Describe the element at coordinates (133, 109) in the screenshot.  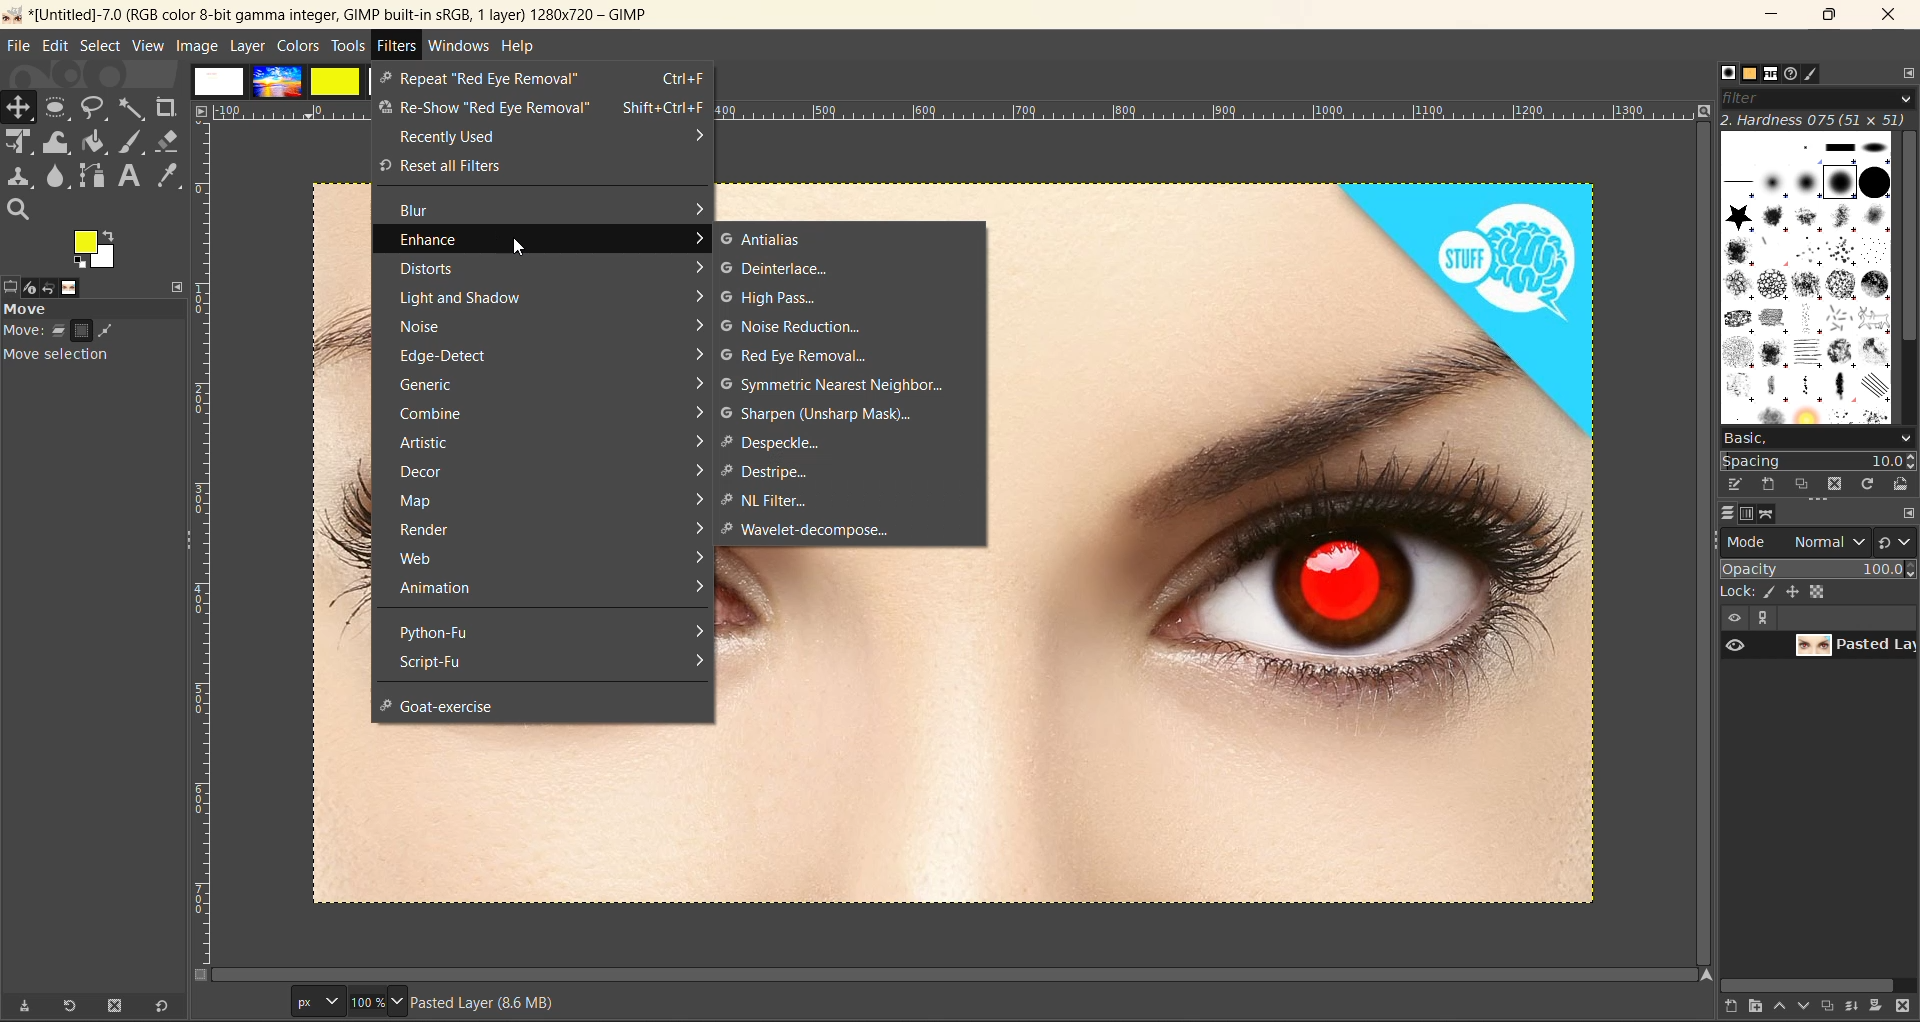
I see `fuzzy text` at that location.